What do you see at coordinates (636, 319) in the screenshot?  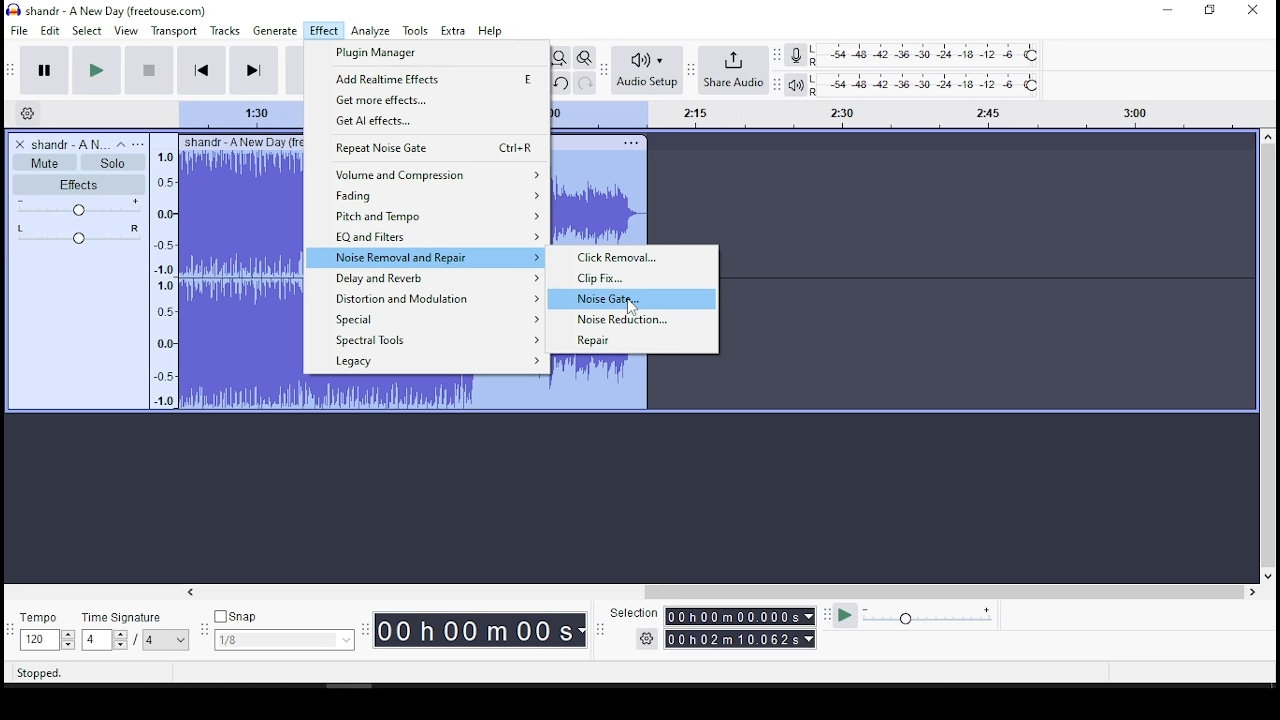 I see `noise reduction` at bounding box center [636, 319].